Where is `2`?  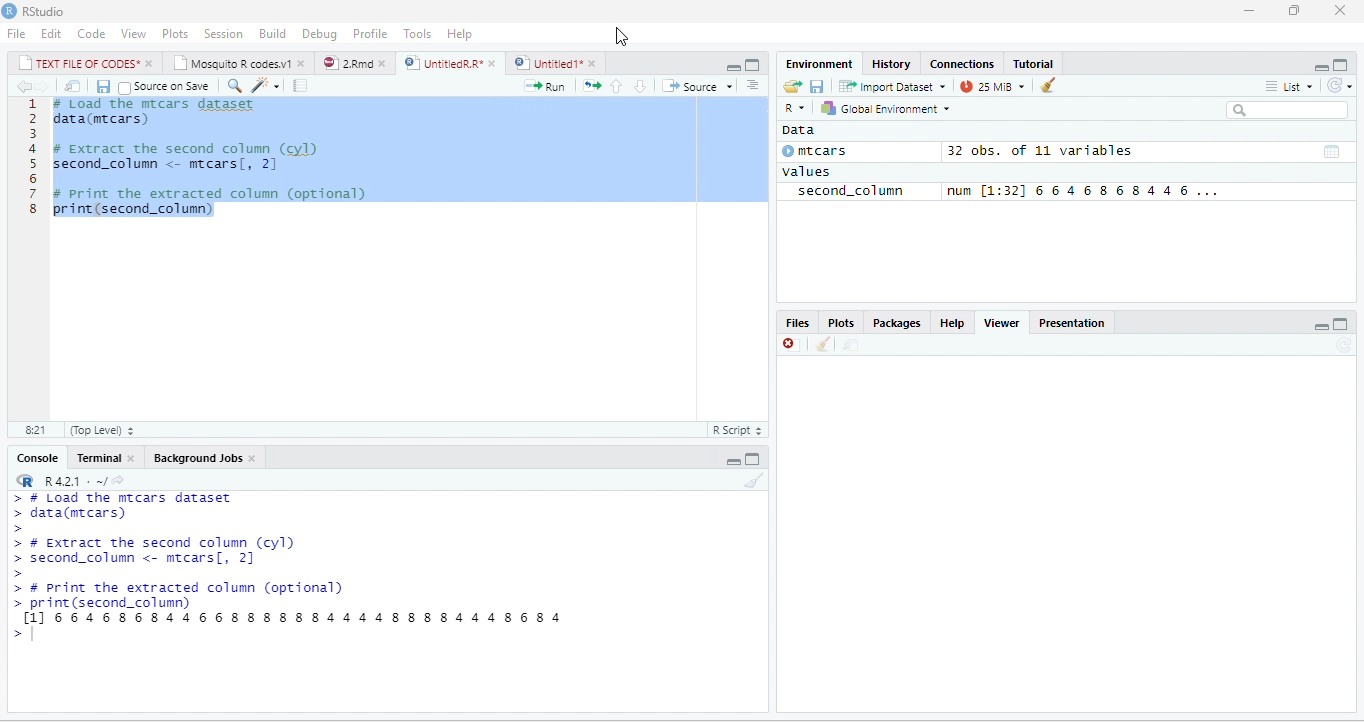 2 is located at coordinates (33, 119).